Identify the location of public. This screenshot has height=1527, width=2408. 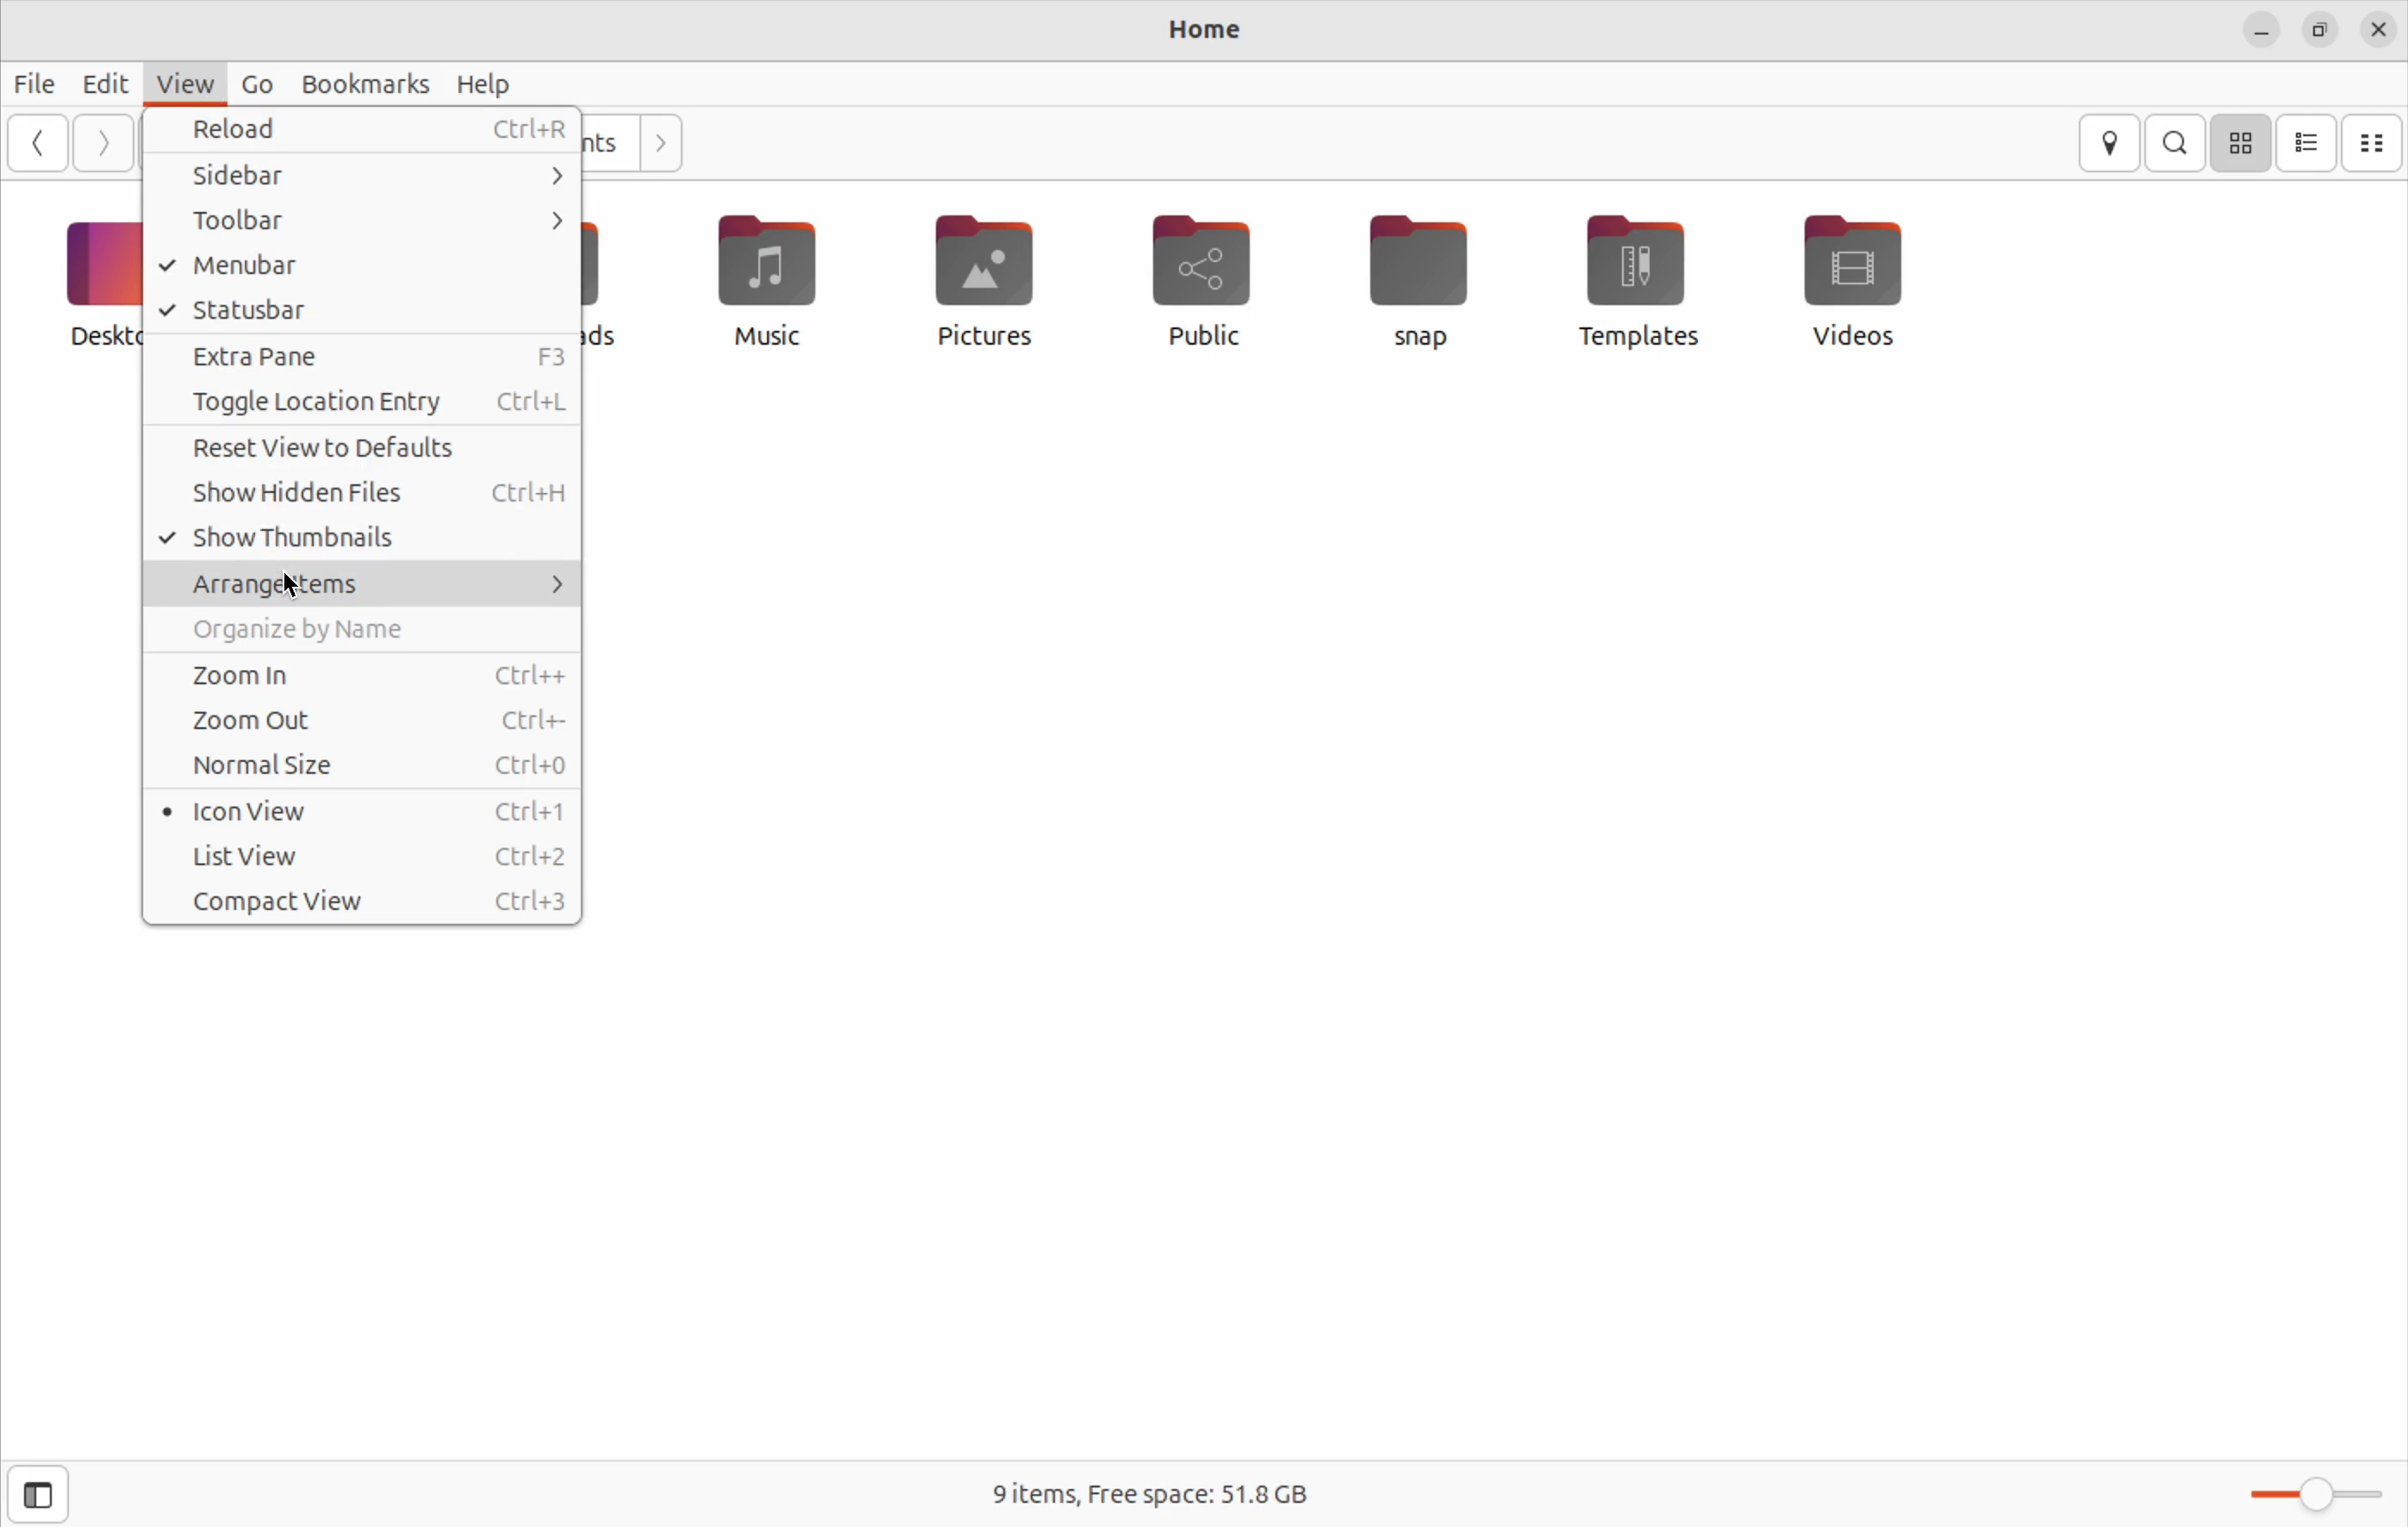
(1220, 277).